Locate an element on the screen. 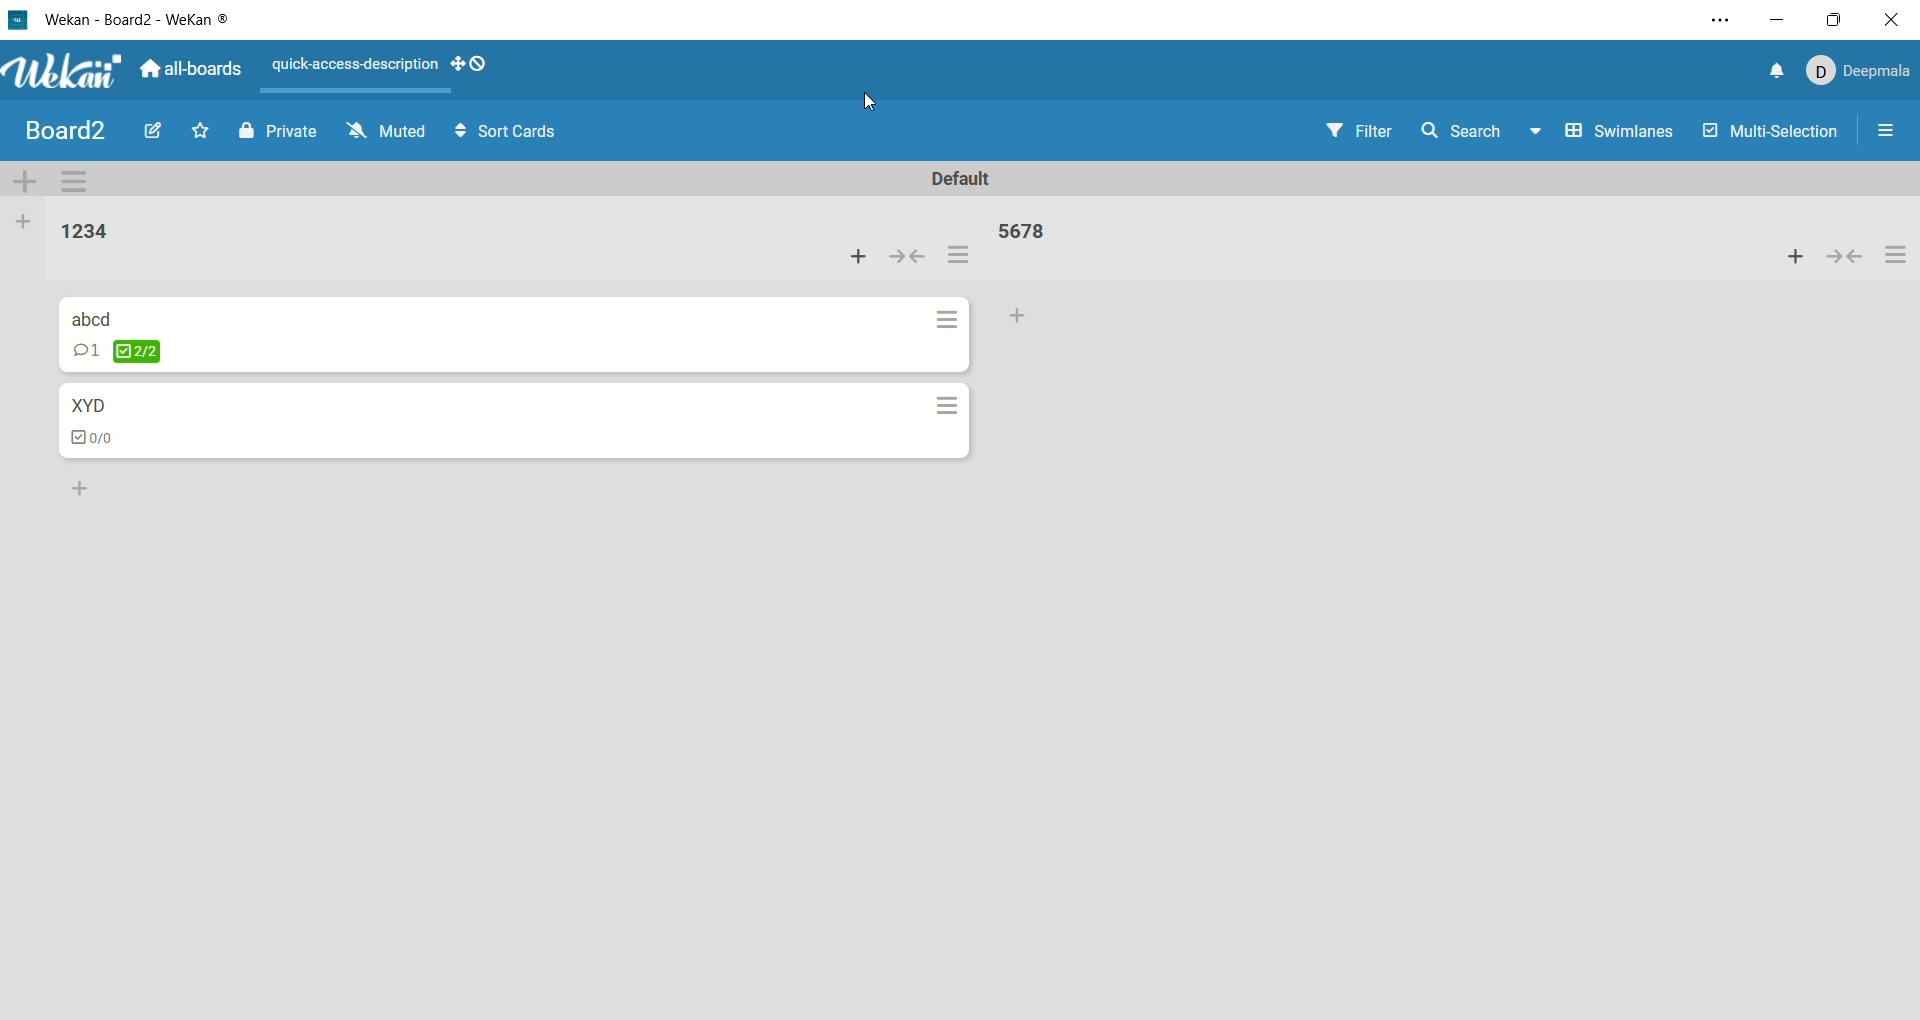 The height and width of the screenshot is (1020, 1920). add card is located at coordinates (1027, 314).